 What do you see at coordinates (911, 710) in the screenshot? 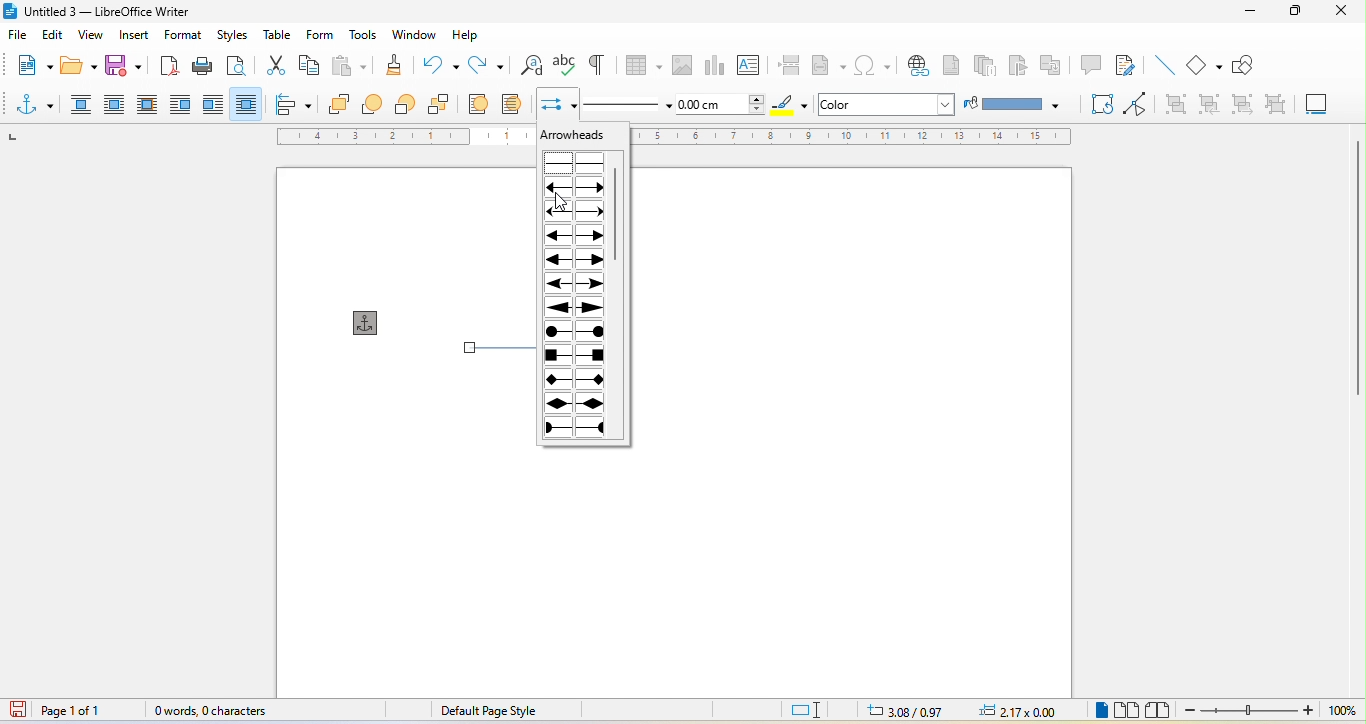
I see `3.08/0.97` at bounding box center [911, 710].